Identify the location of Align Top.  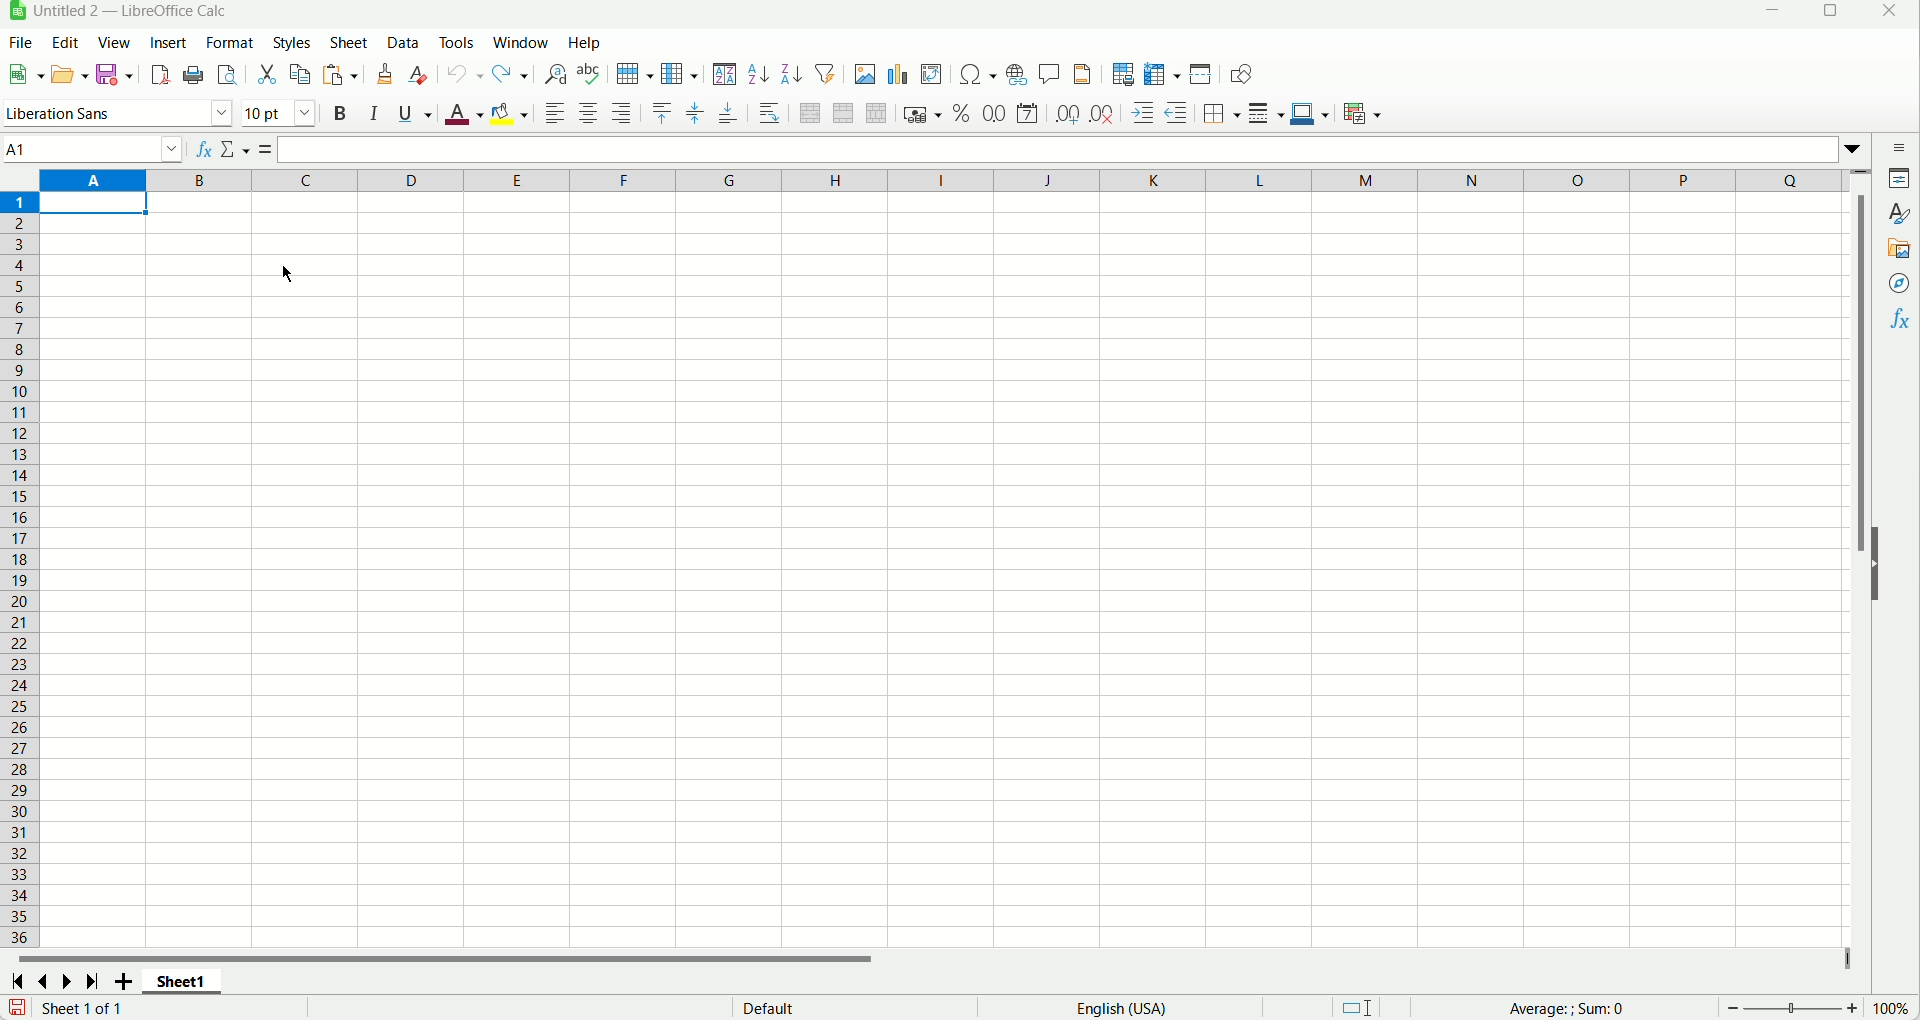
(662, 114).